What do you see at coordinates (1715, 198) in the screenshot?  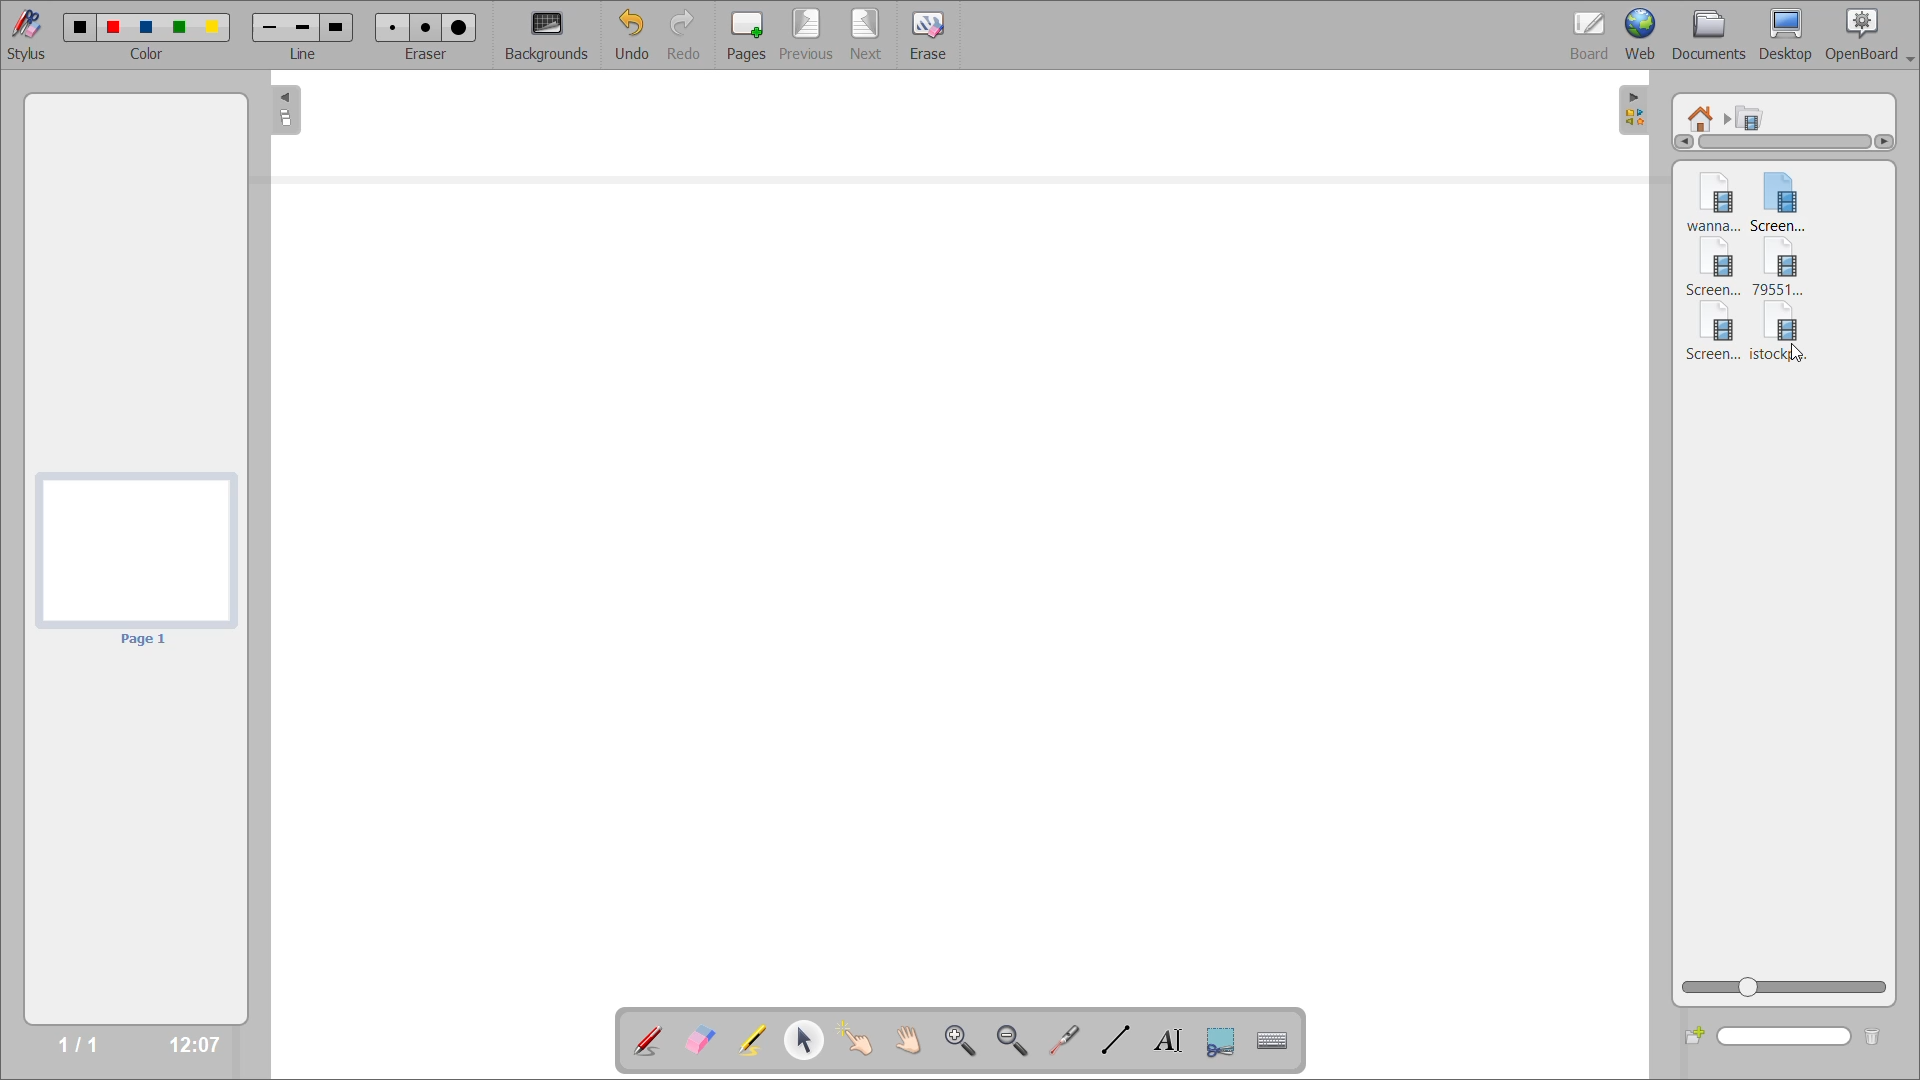 I see `video 1` at bounding box center [1715, 198].